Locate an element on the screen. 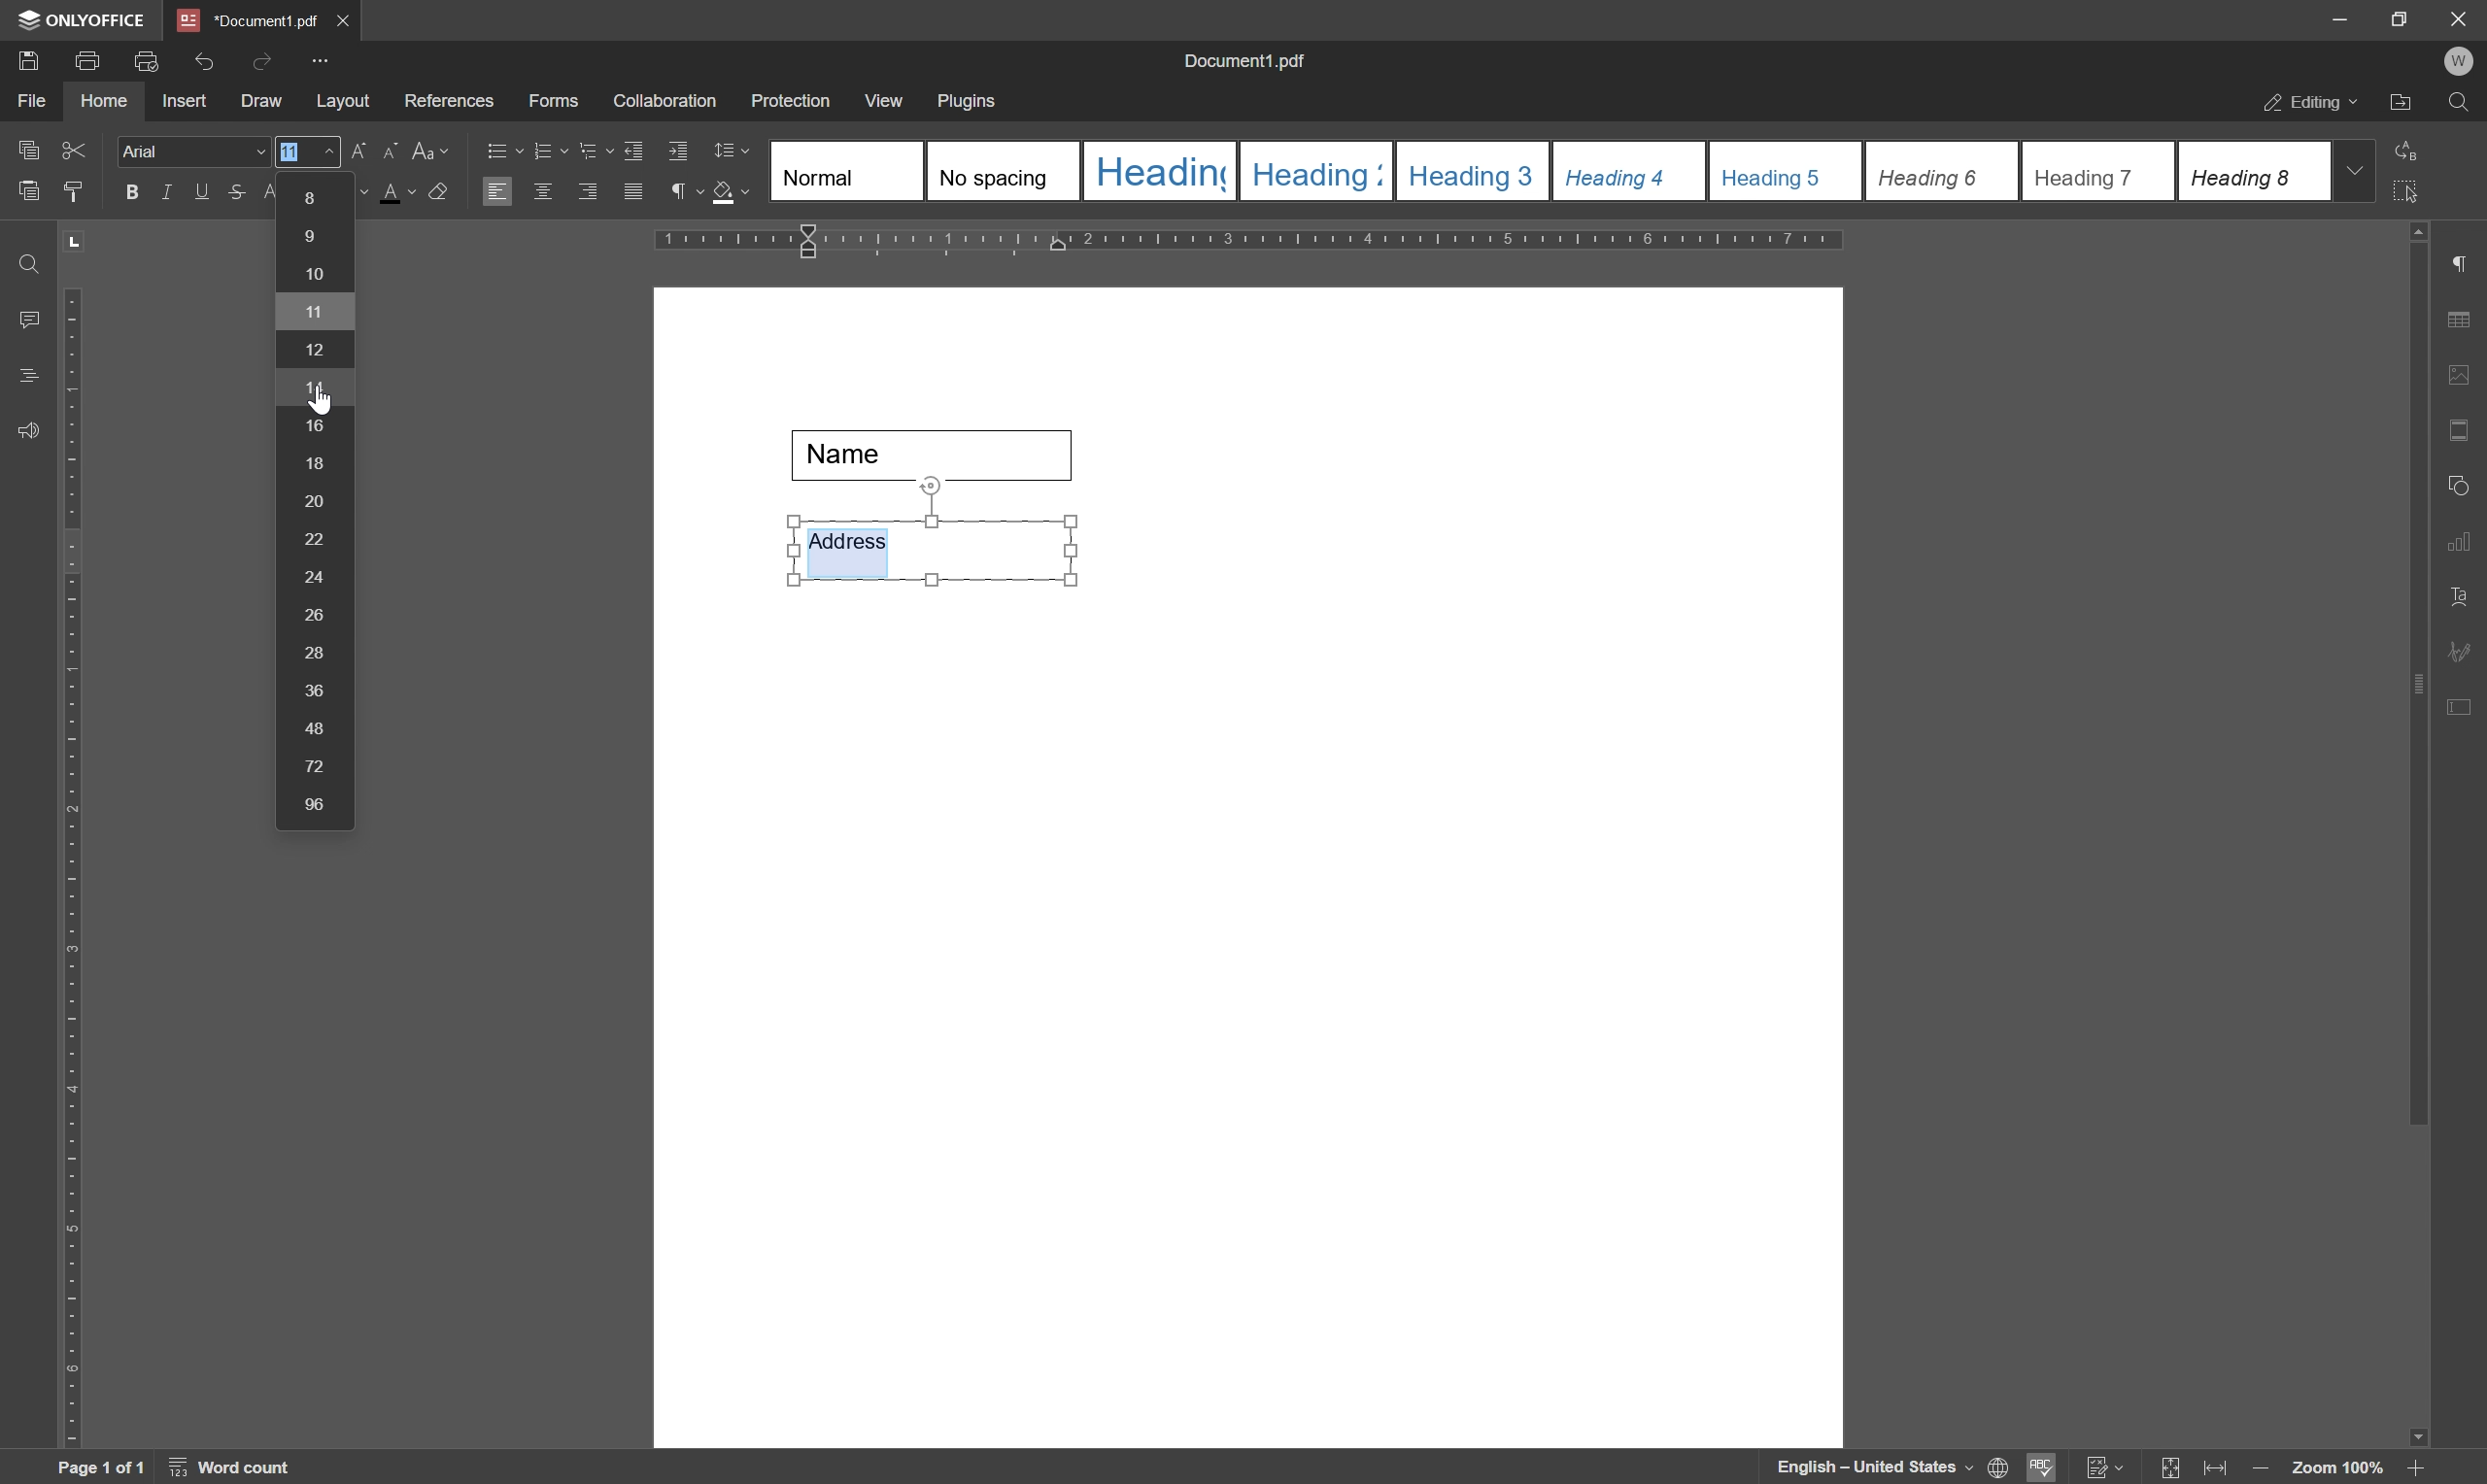 The height and width of the screenshot is (1484, 2487). replace is located at coordinates (2409, 147).